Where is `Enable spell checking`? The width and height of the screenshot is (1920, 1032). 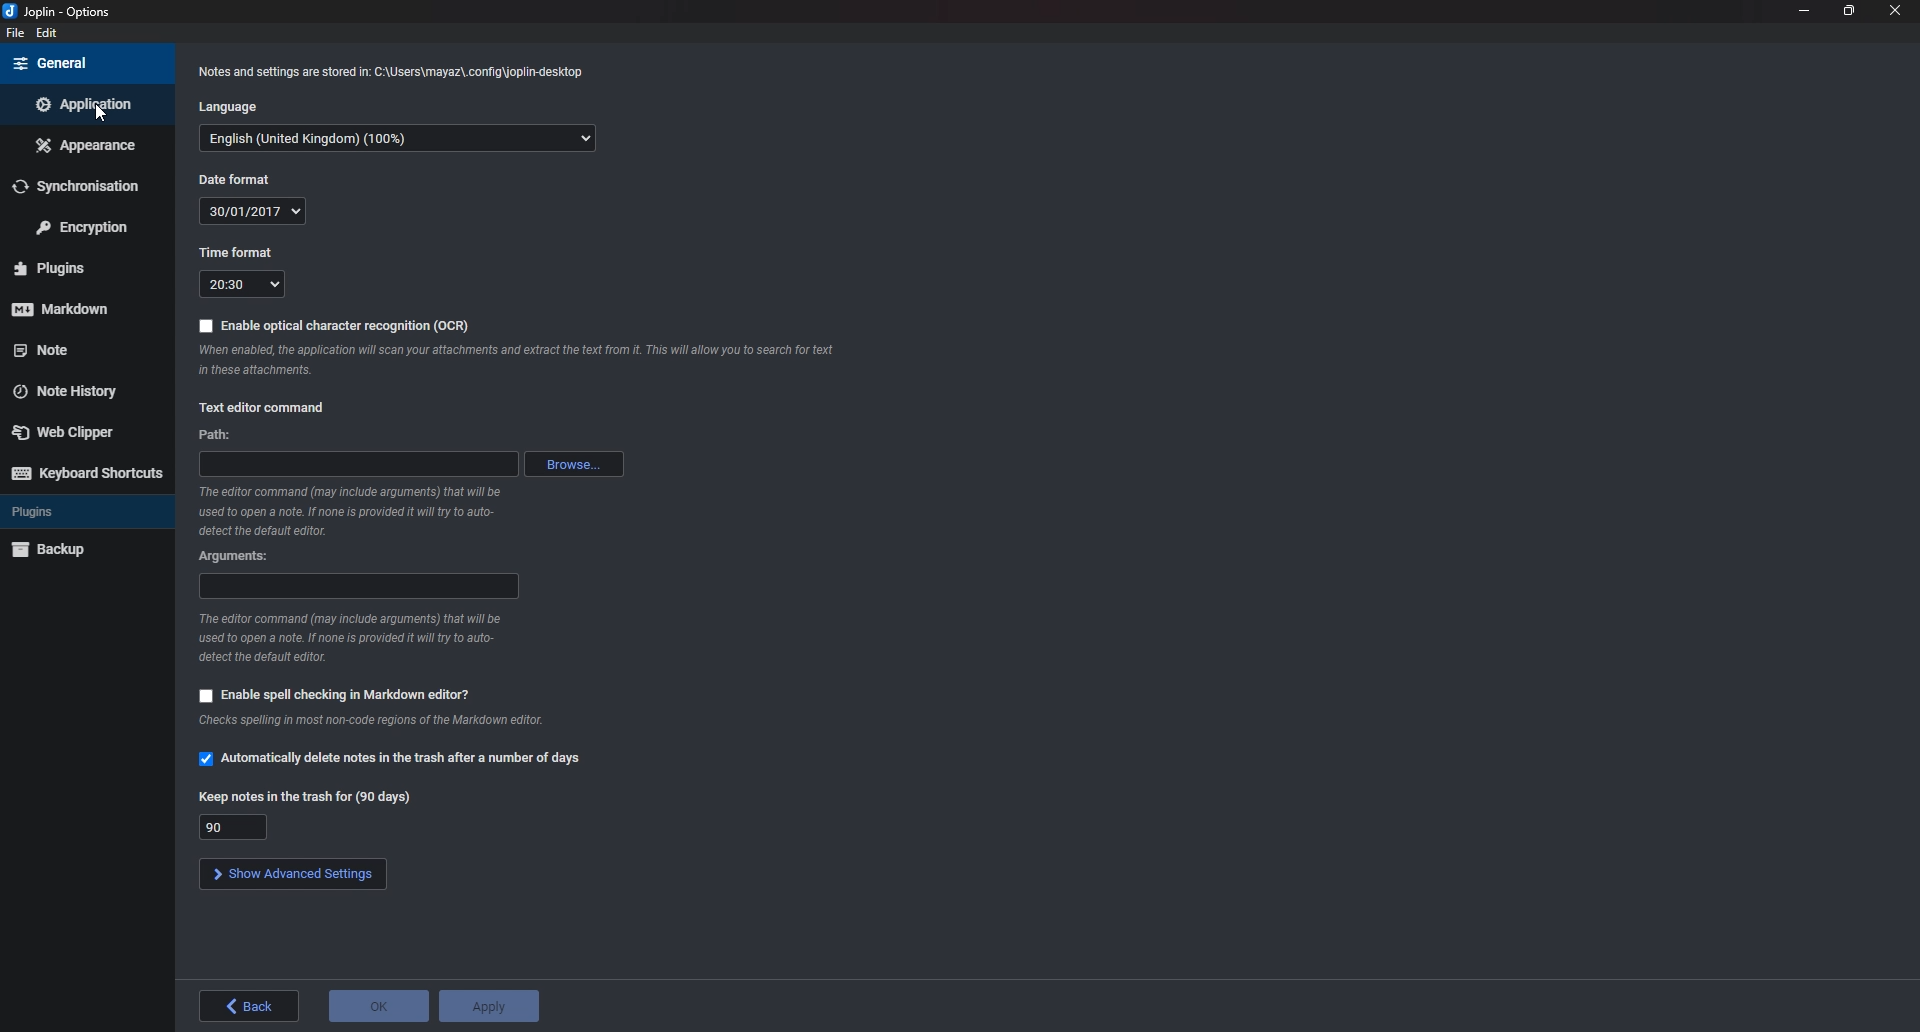 Enable spell checking is located at coordinates (332, 696).